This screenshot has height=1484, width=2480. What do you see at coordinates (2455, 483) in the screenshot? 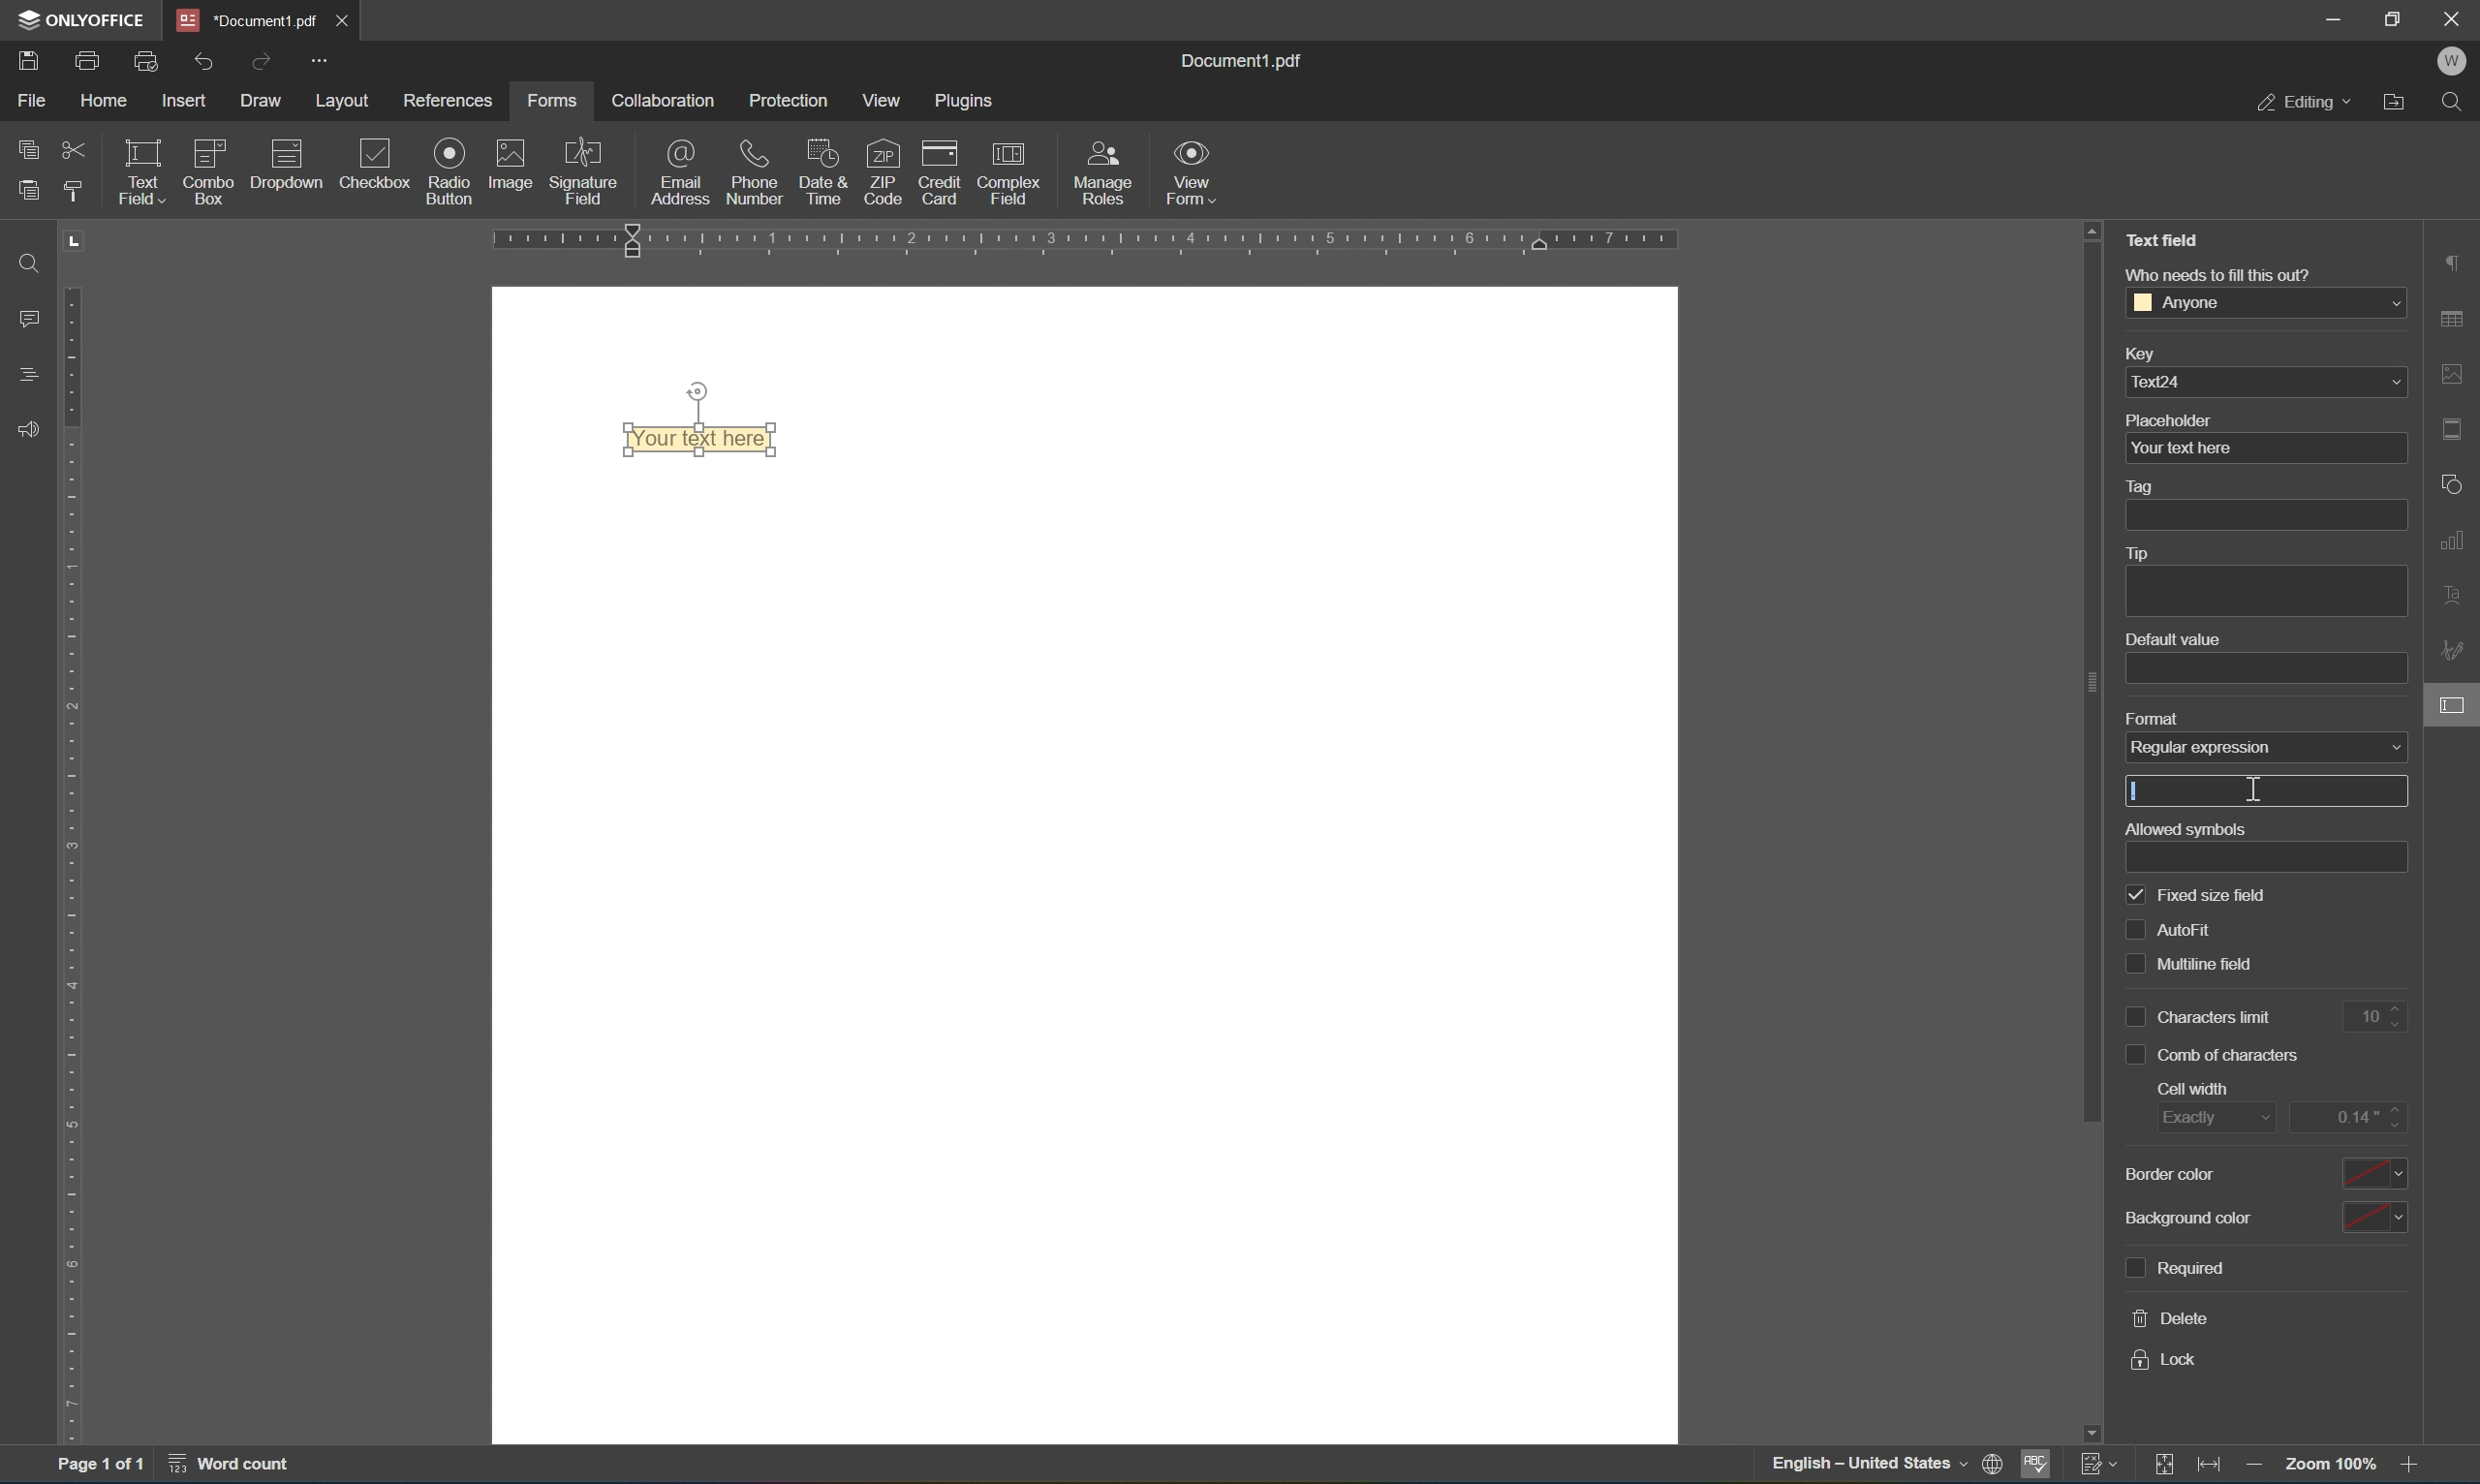
I see `shape settings` at bounding box center [2455, 483].